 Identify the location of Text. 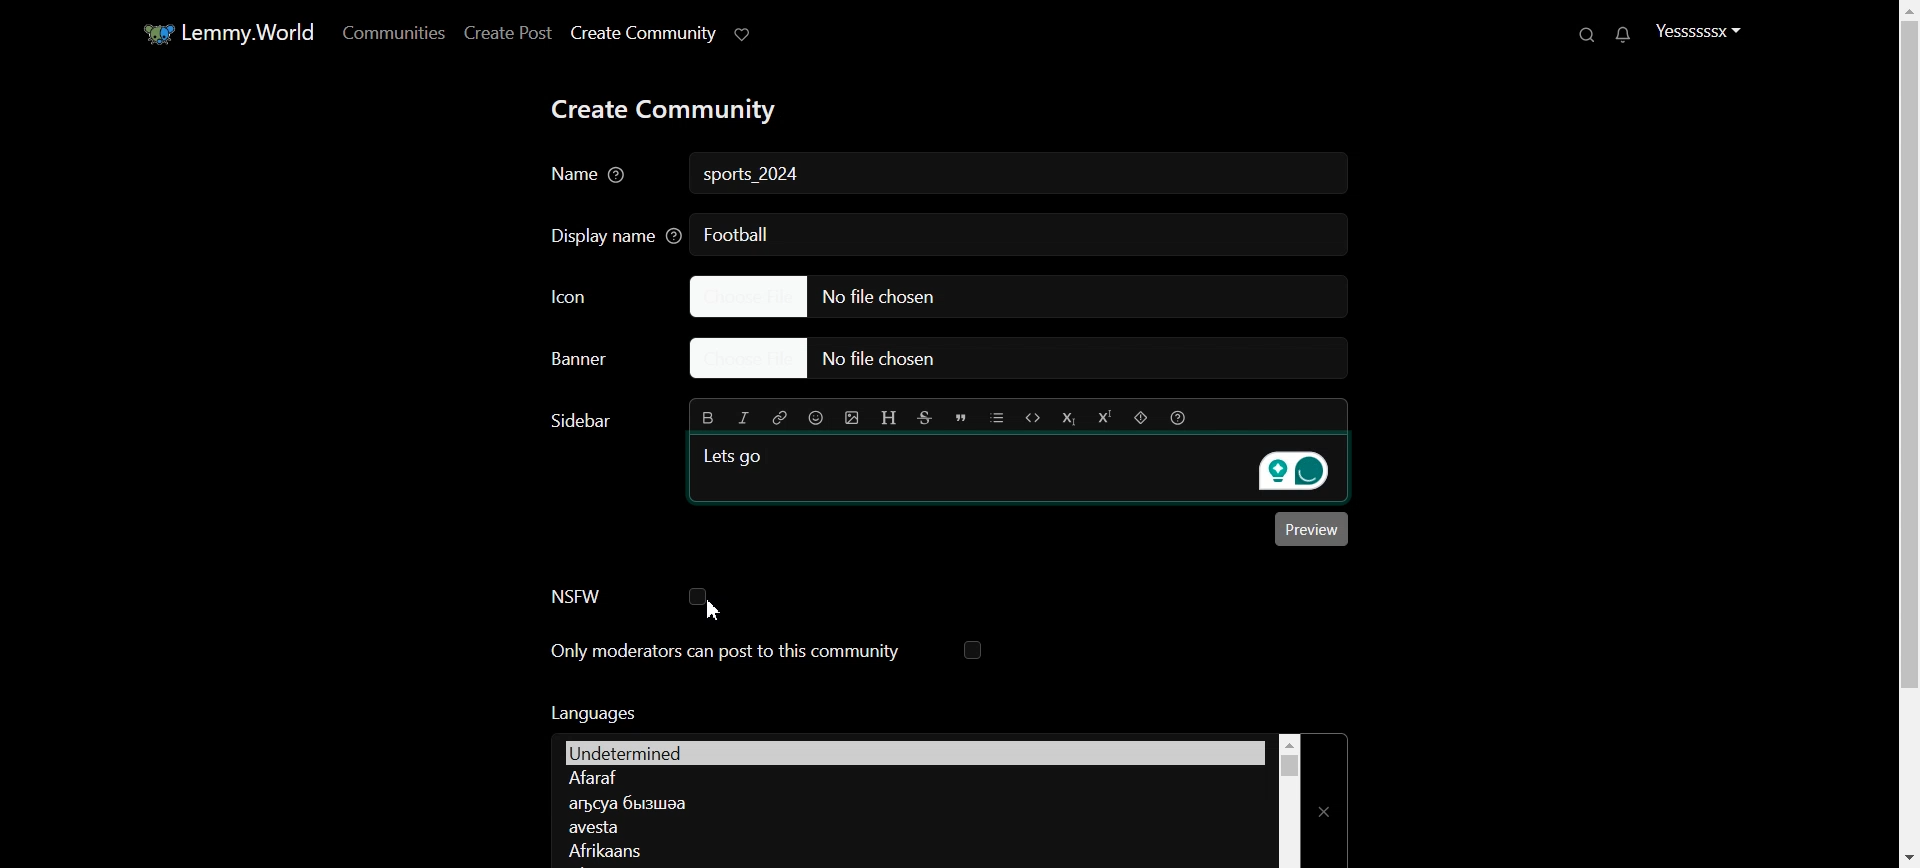
(578, 421).